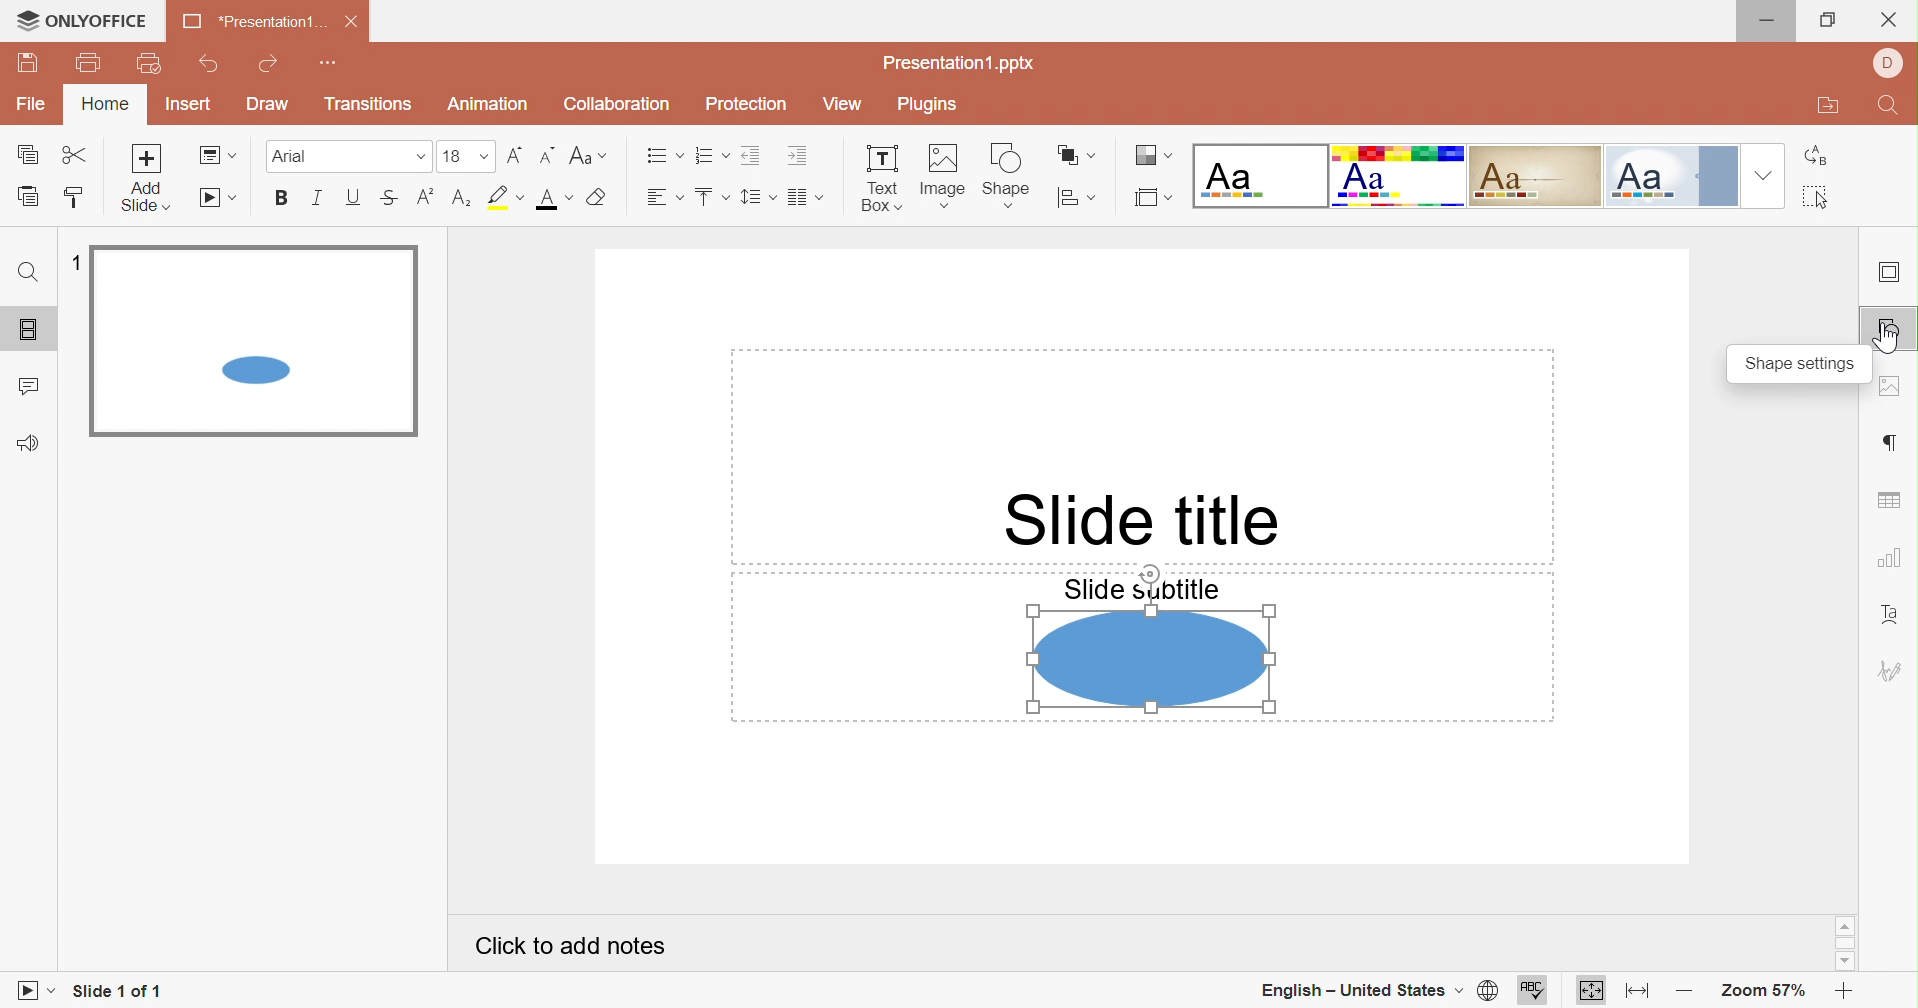  What do you see at coordinates (1399, 177) in the screenshot?
I see `Basic` at bounding box center [1399, 177].